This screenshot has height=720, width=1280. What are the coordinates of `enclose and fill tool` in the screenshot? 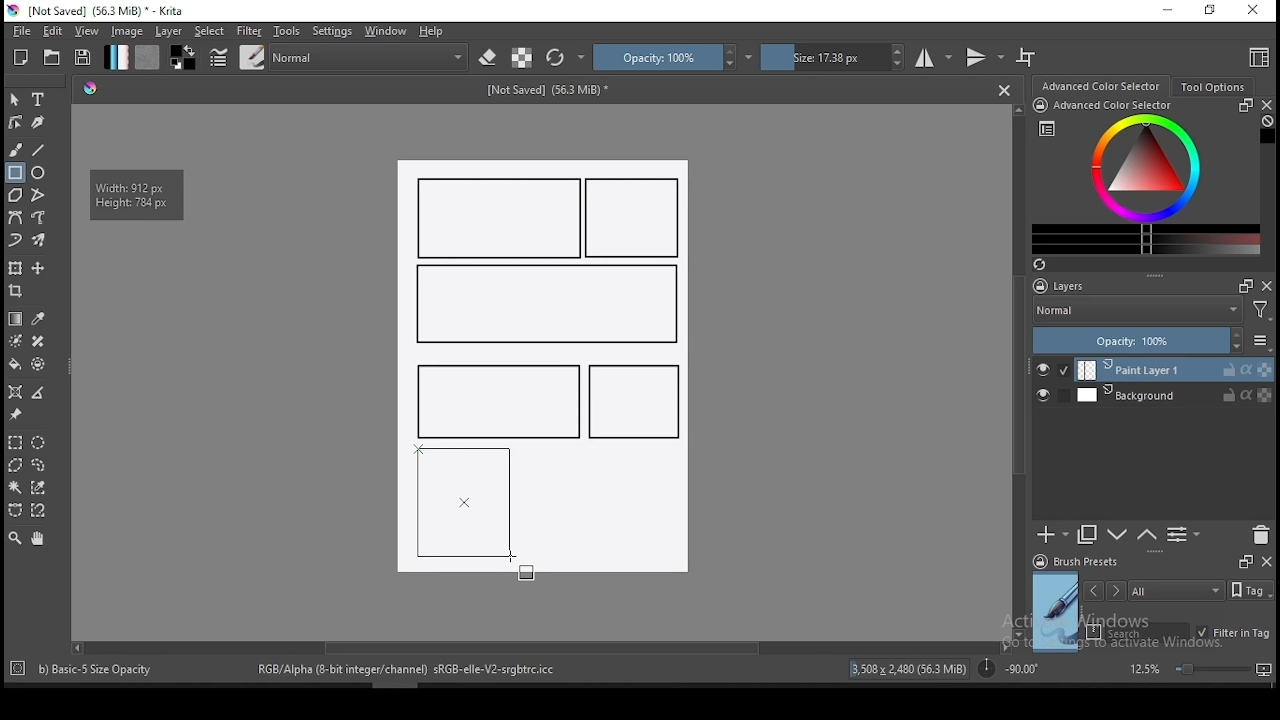 It's located at (38, 364).